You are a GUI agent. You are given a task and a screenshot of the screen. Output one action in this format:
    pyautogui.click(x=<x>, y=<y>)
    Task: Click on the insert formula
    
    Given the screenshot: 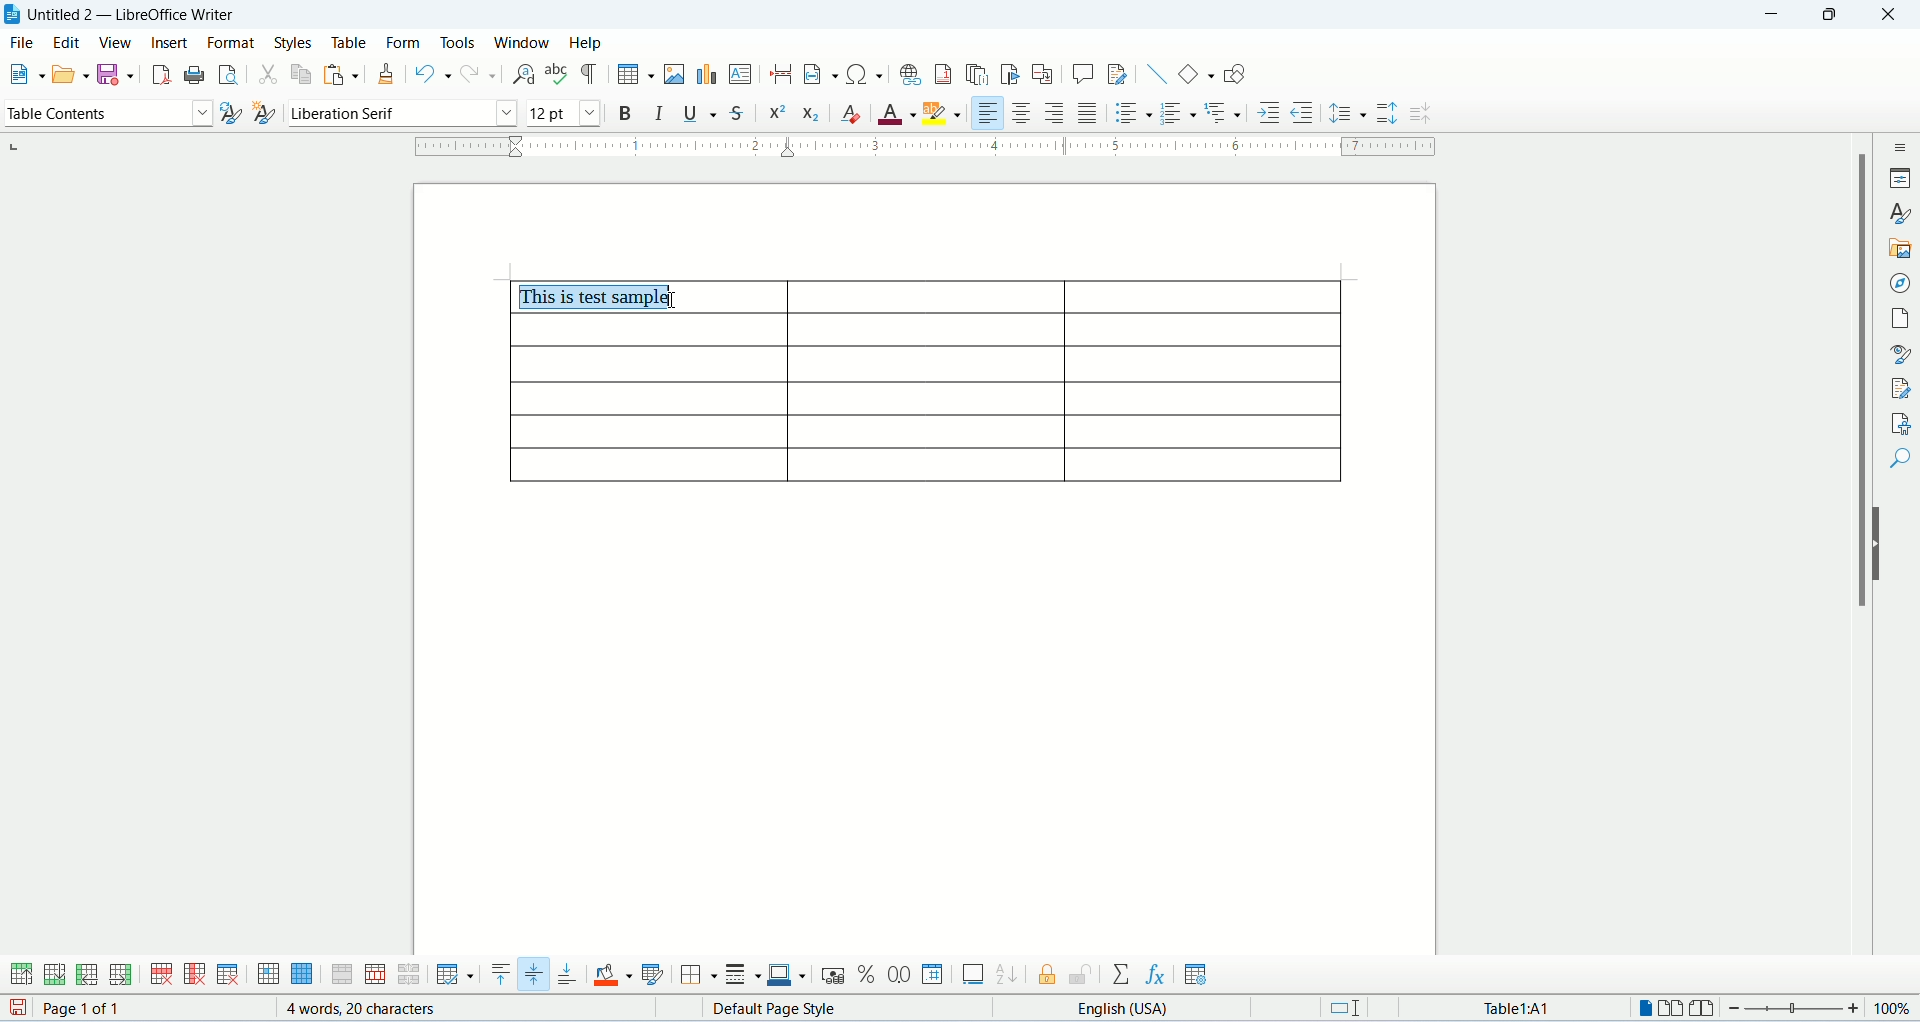 What is the action you would take?
    pyautogui.click(x=1153, y=974)
    